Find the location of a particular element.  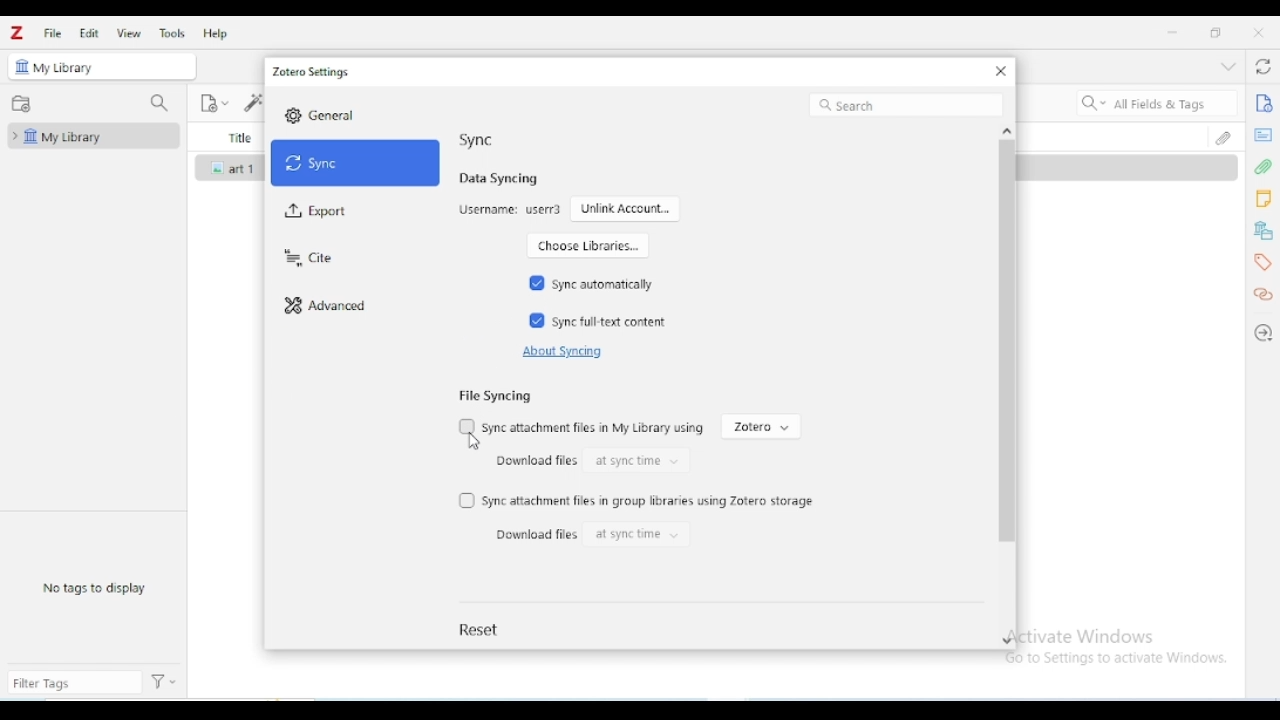

sync attachment files in group libraries using zotero storage is located at coordinates (650, 501).